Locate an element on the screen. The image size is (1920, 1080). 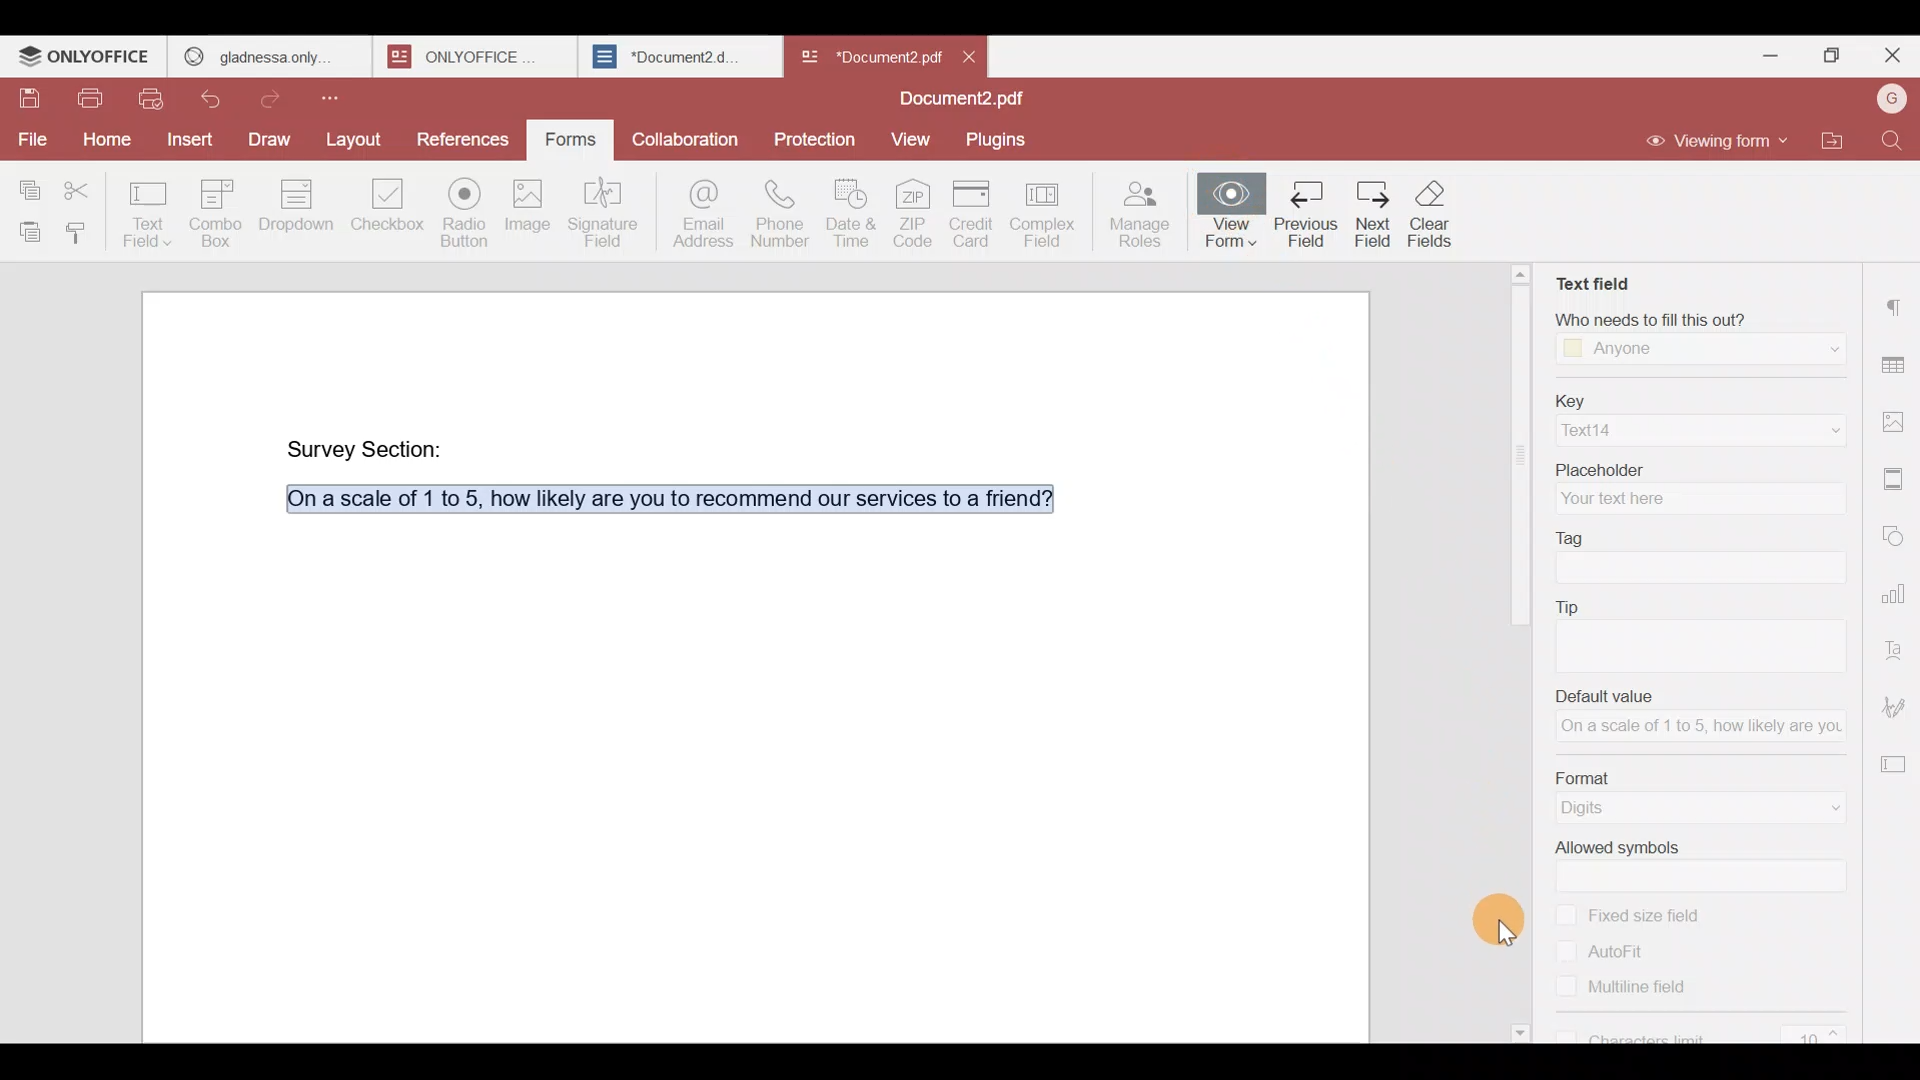
Signature settings is located at coordinates (1896, 707).